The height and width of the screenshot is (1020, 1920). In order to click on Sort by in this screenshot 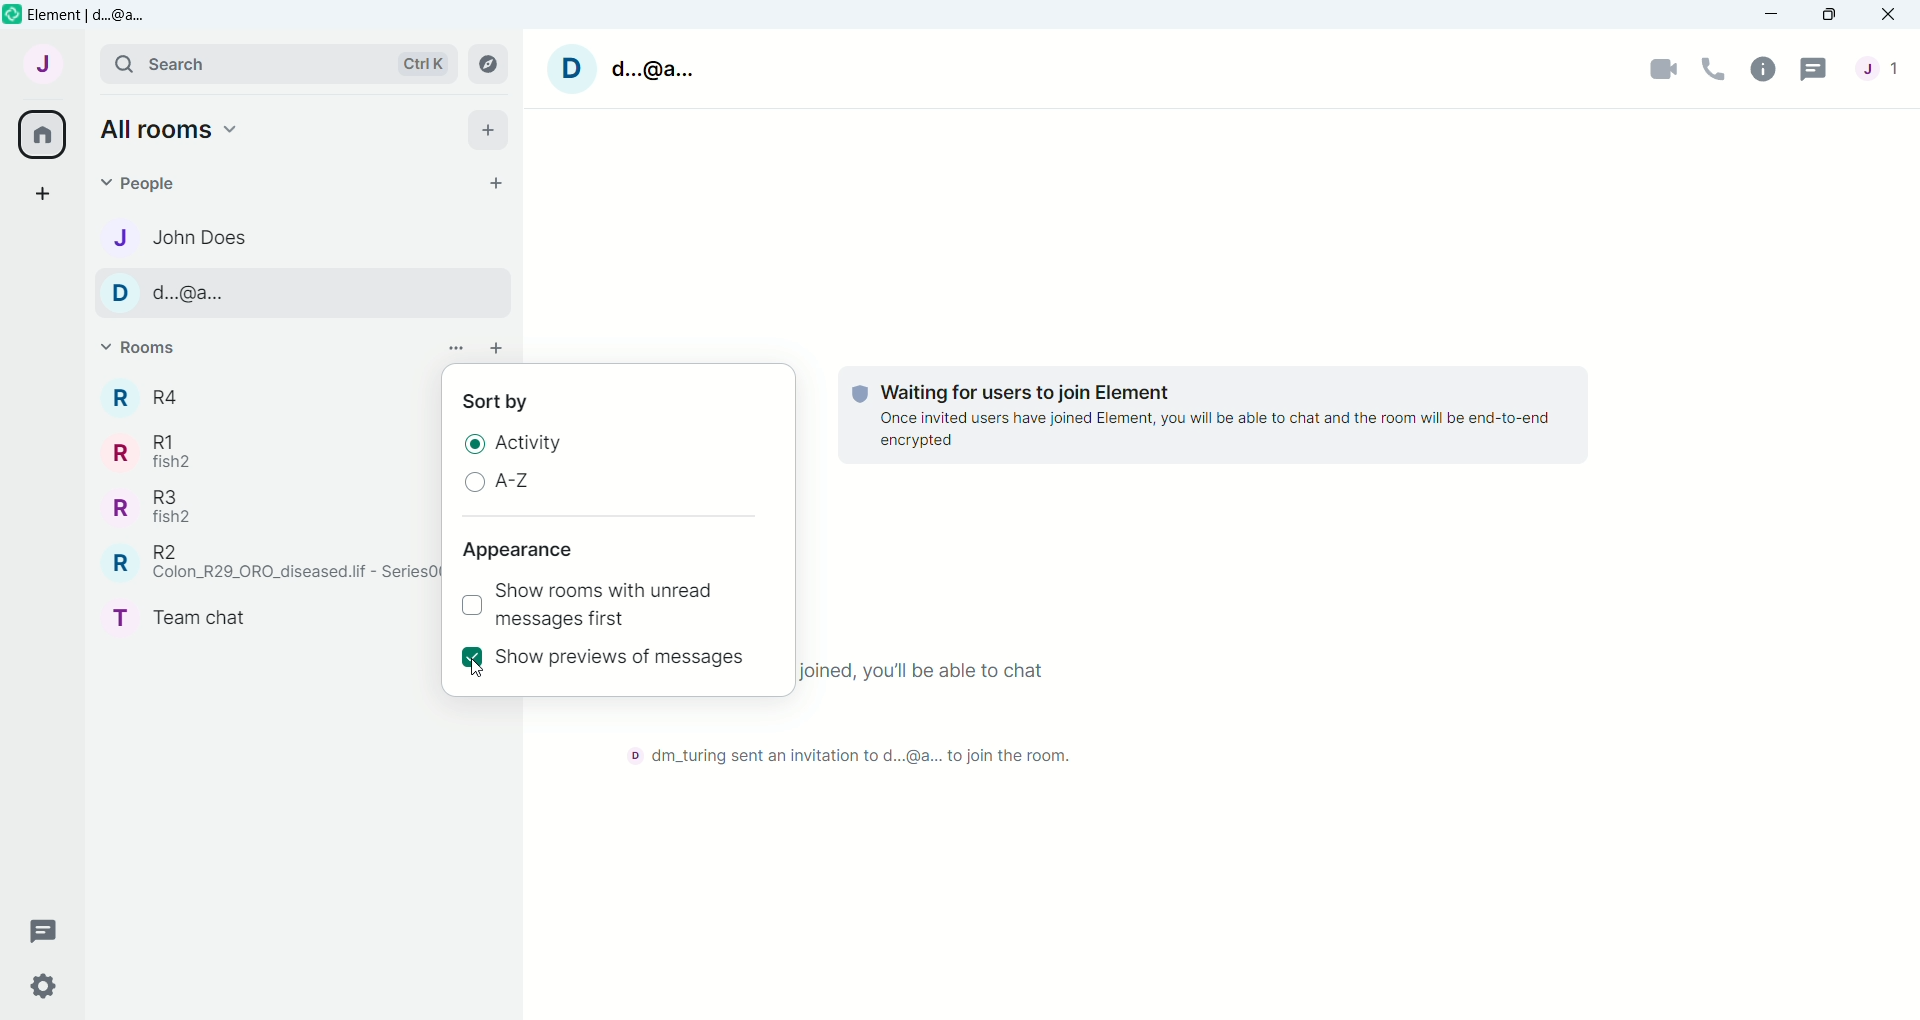, I will do `click(497, 401)`.